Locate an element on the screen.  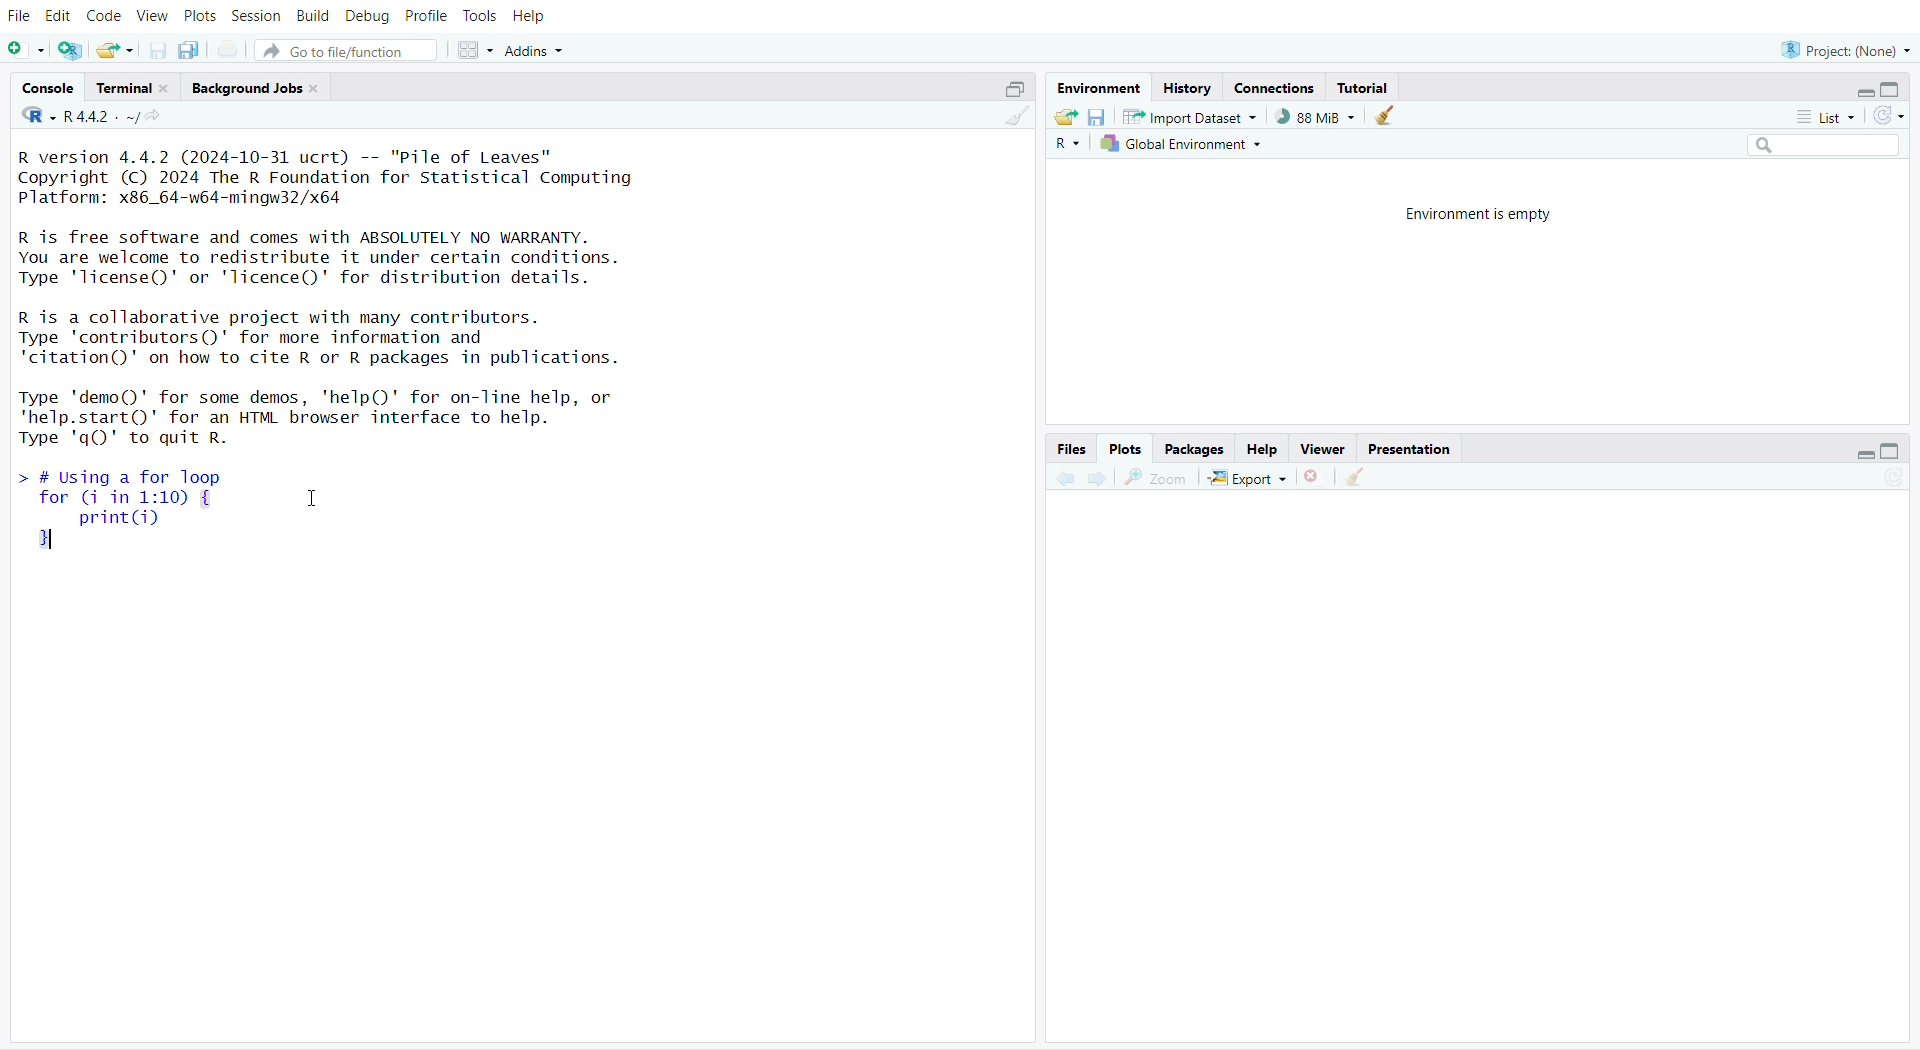
forward is located at coordinates (1102, 479).